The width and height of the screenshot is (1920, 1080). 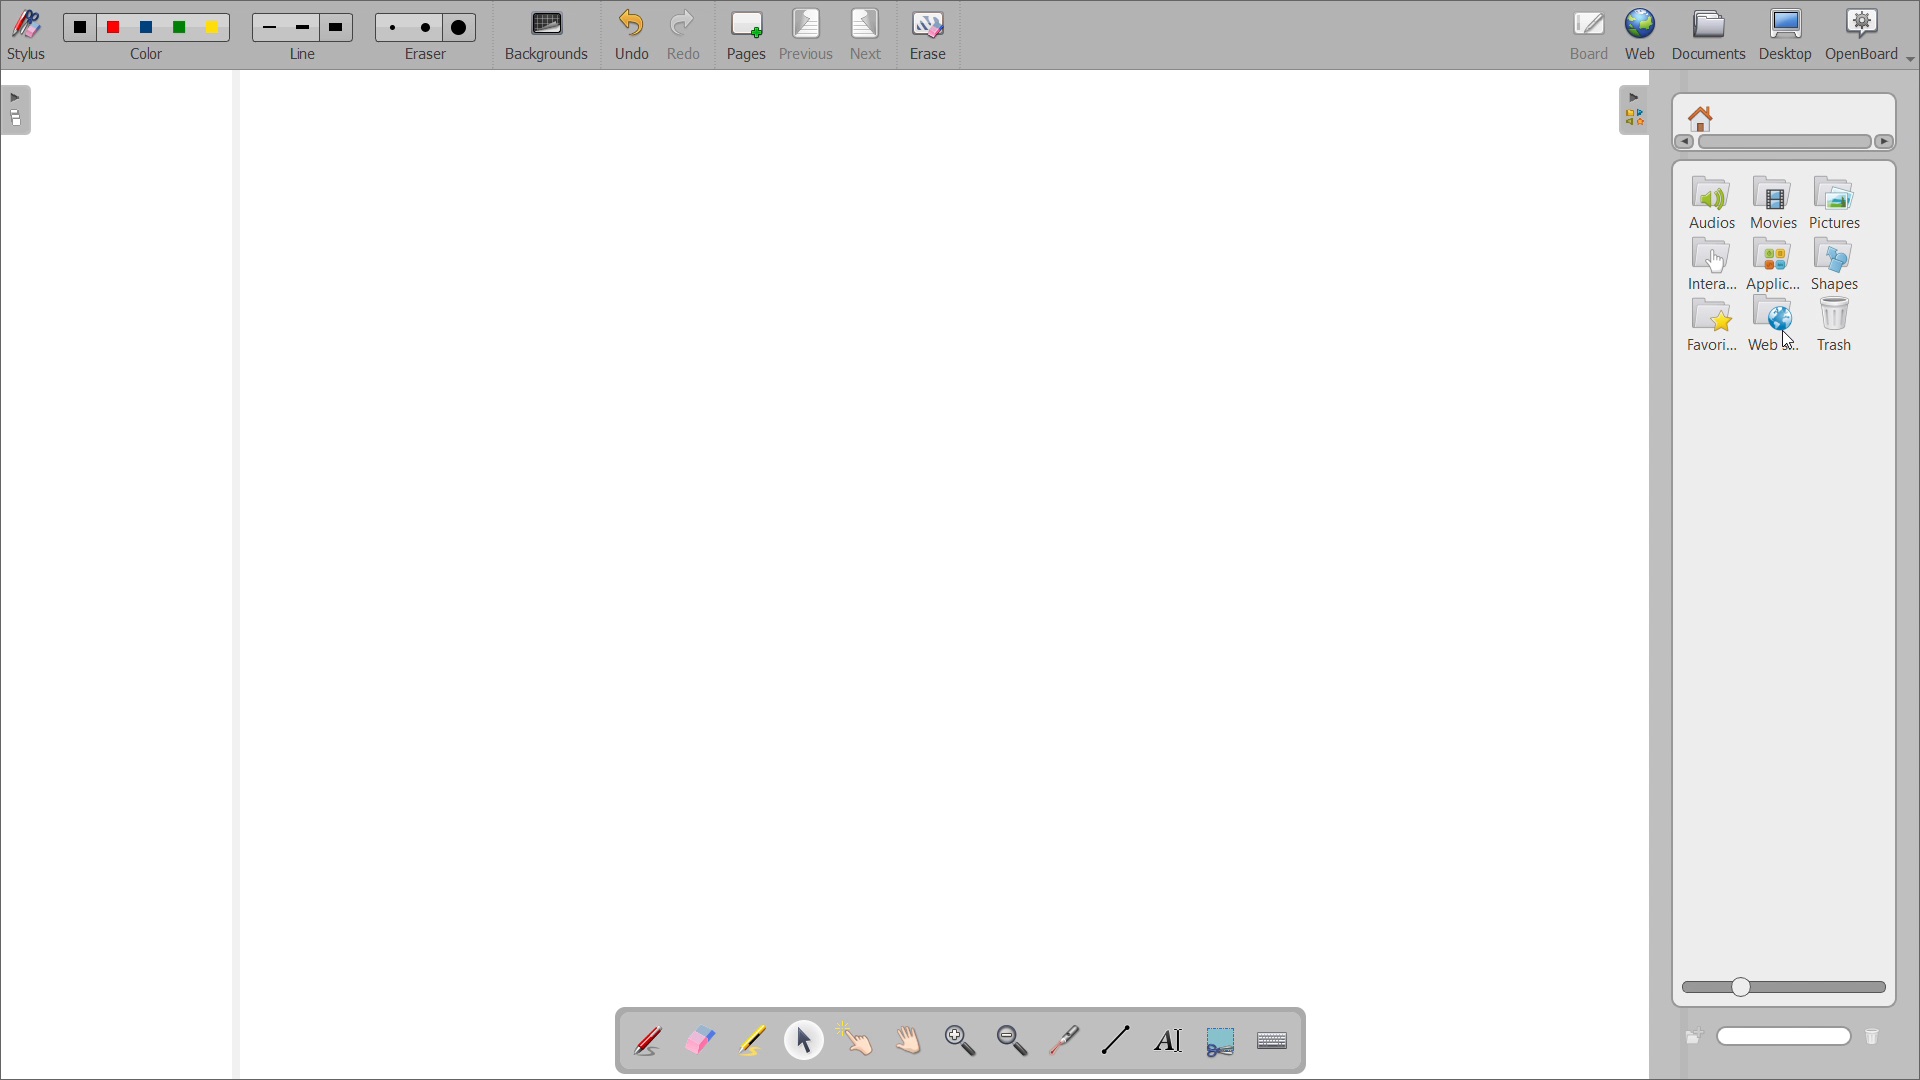 What do you see at coordinates (1713, 263) in the screenshot?
I see `interactivities` at bounding box center [1713, 263].